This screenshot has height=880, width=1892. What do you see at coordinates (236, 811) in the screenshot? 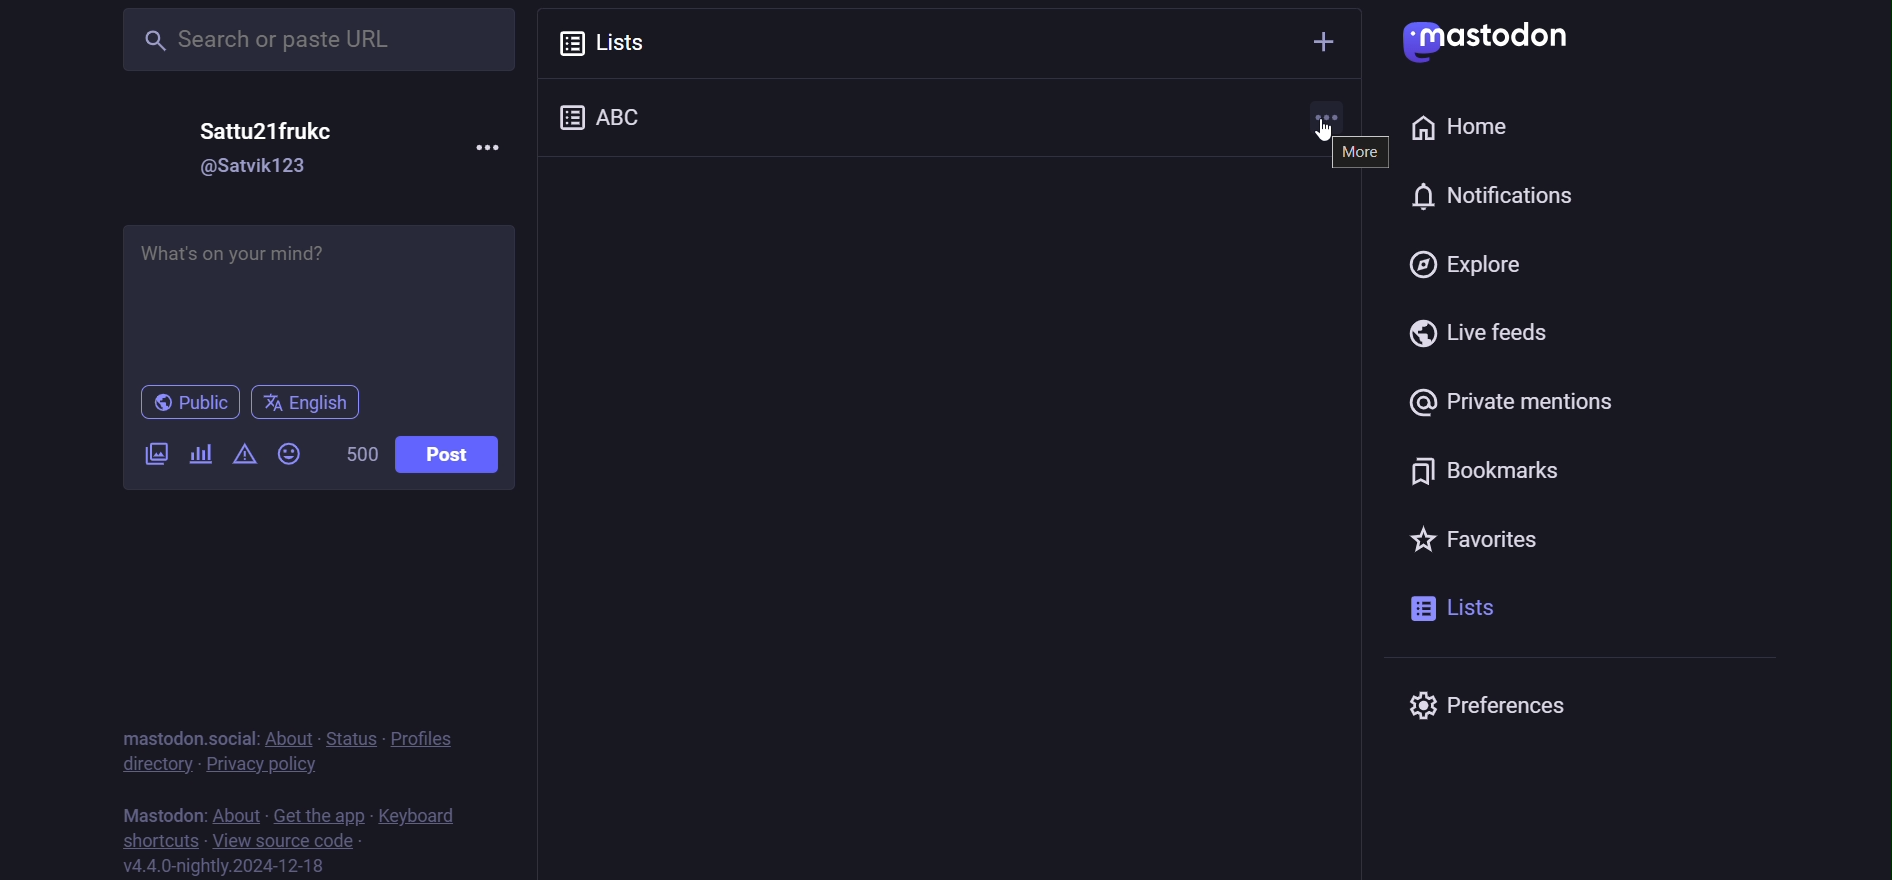
I see `about` at bounding box center [236, 811].